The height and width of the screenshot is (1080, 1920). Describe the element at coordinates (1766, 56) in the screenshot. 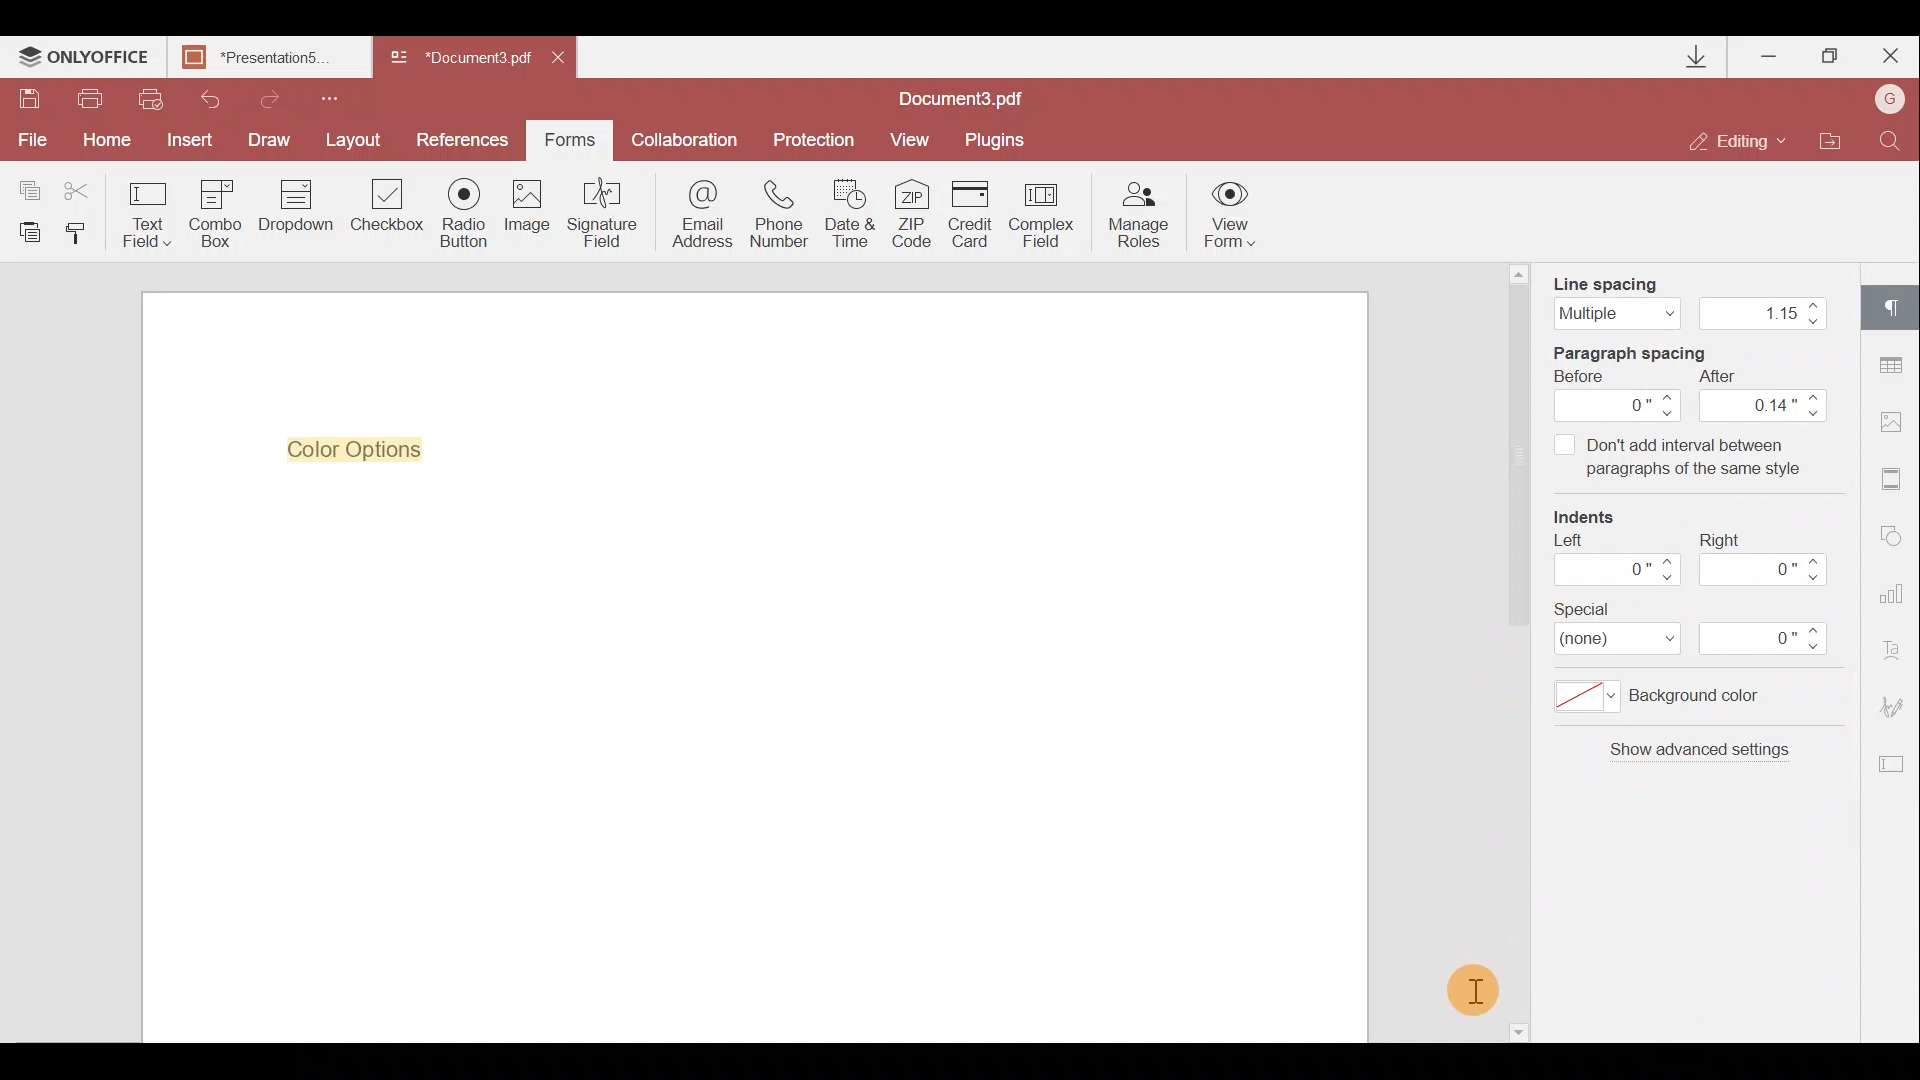

I see `Minimize` at that location.